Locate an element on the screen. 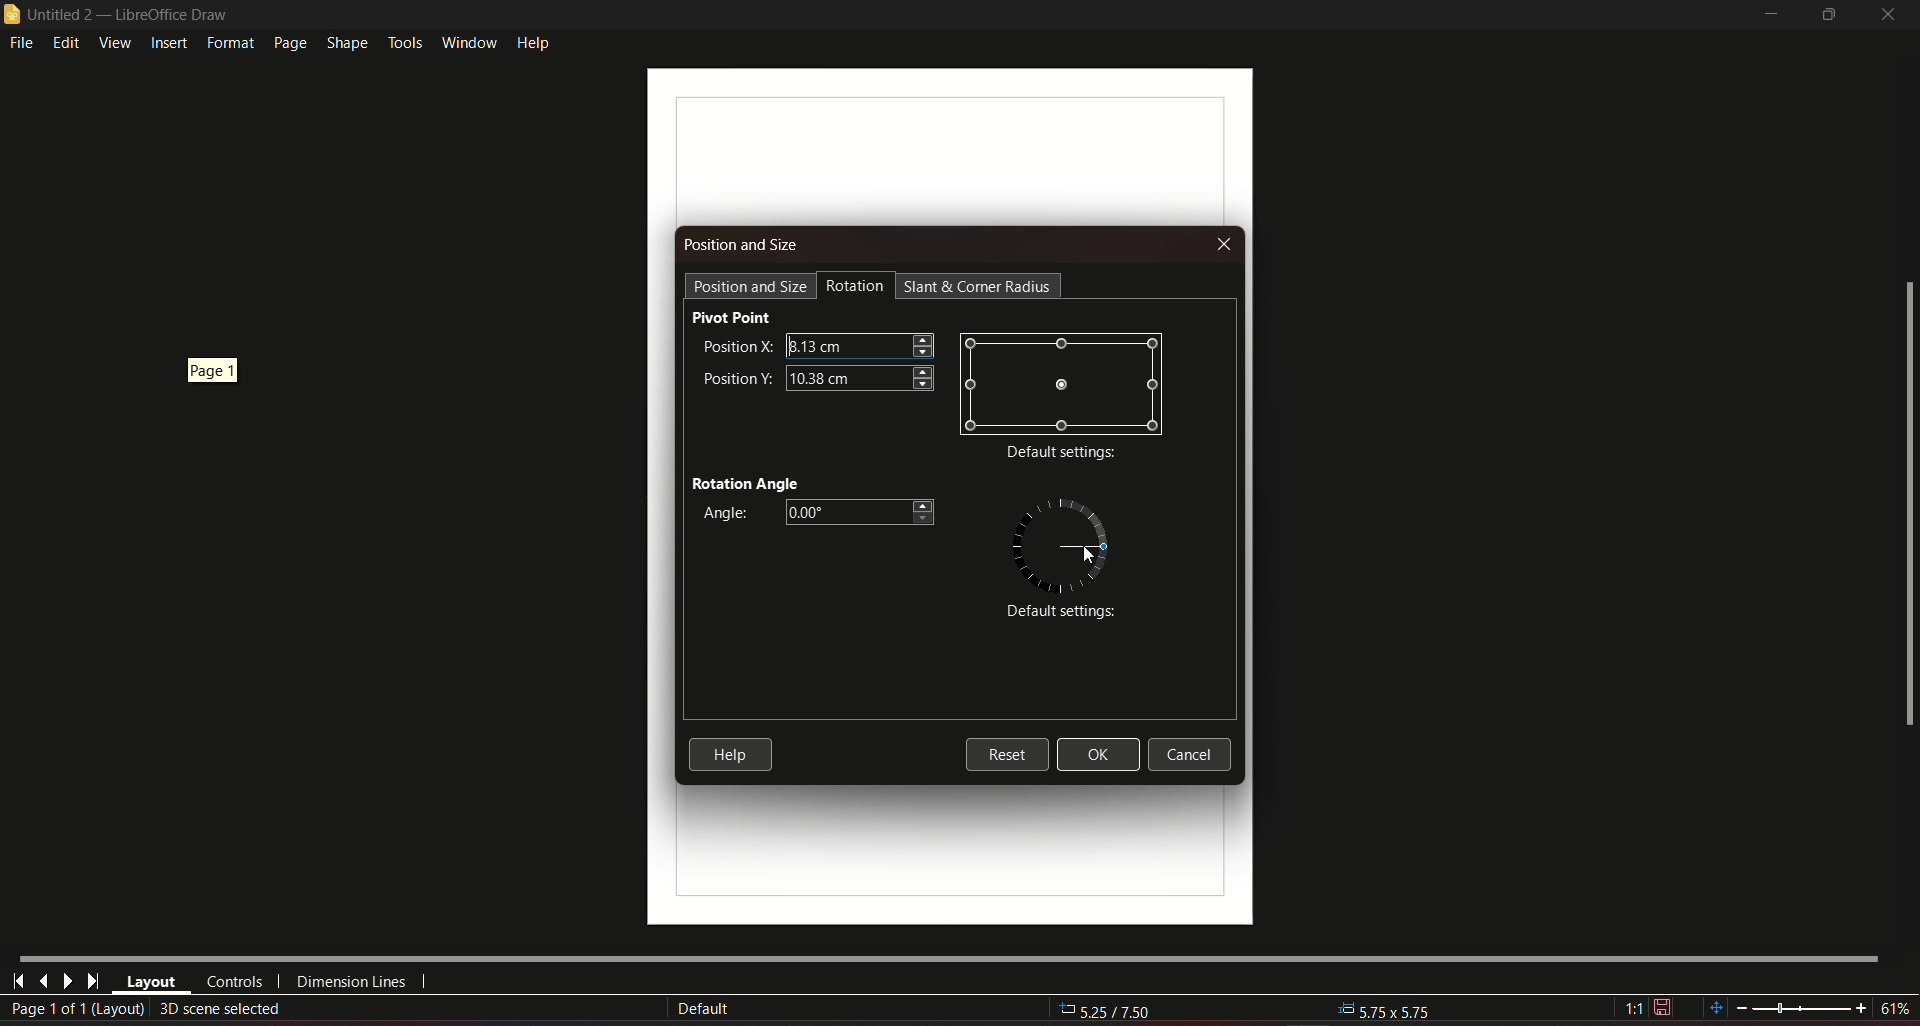  minimize is located at coordinates (1768, 15).